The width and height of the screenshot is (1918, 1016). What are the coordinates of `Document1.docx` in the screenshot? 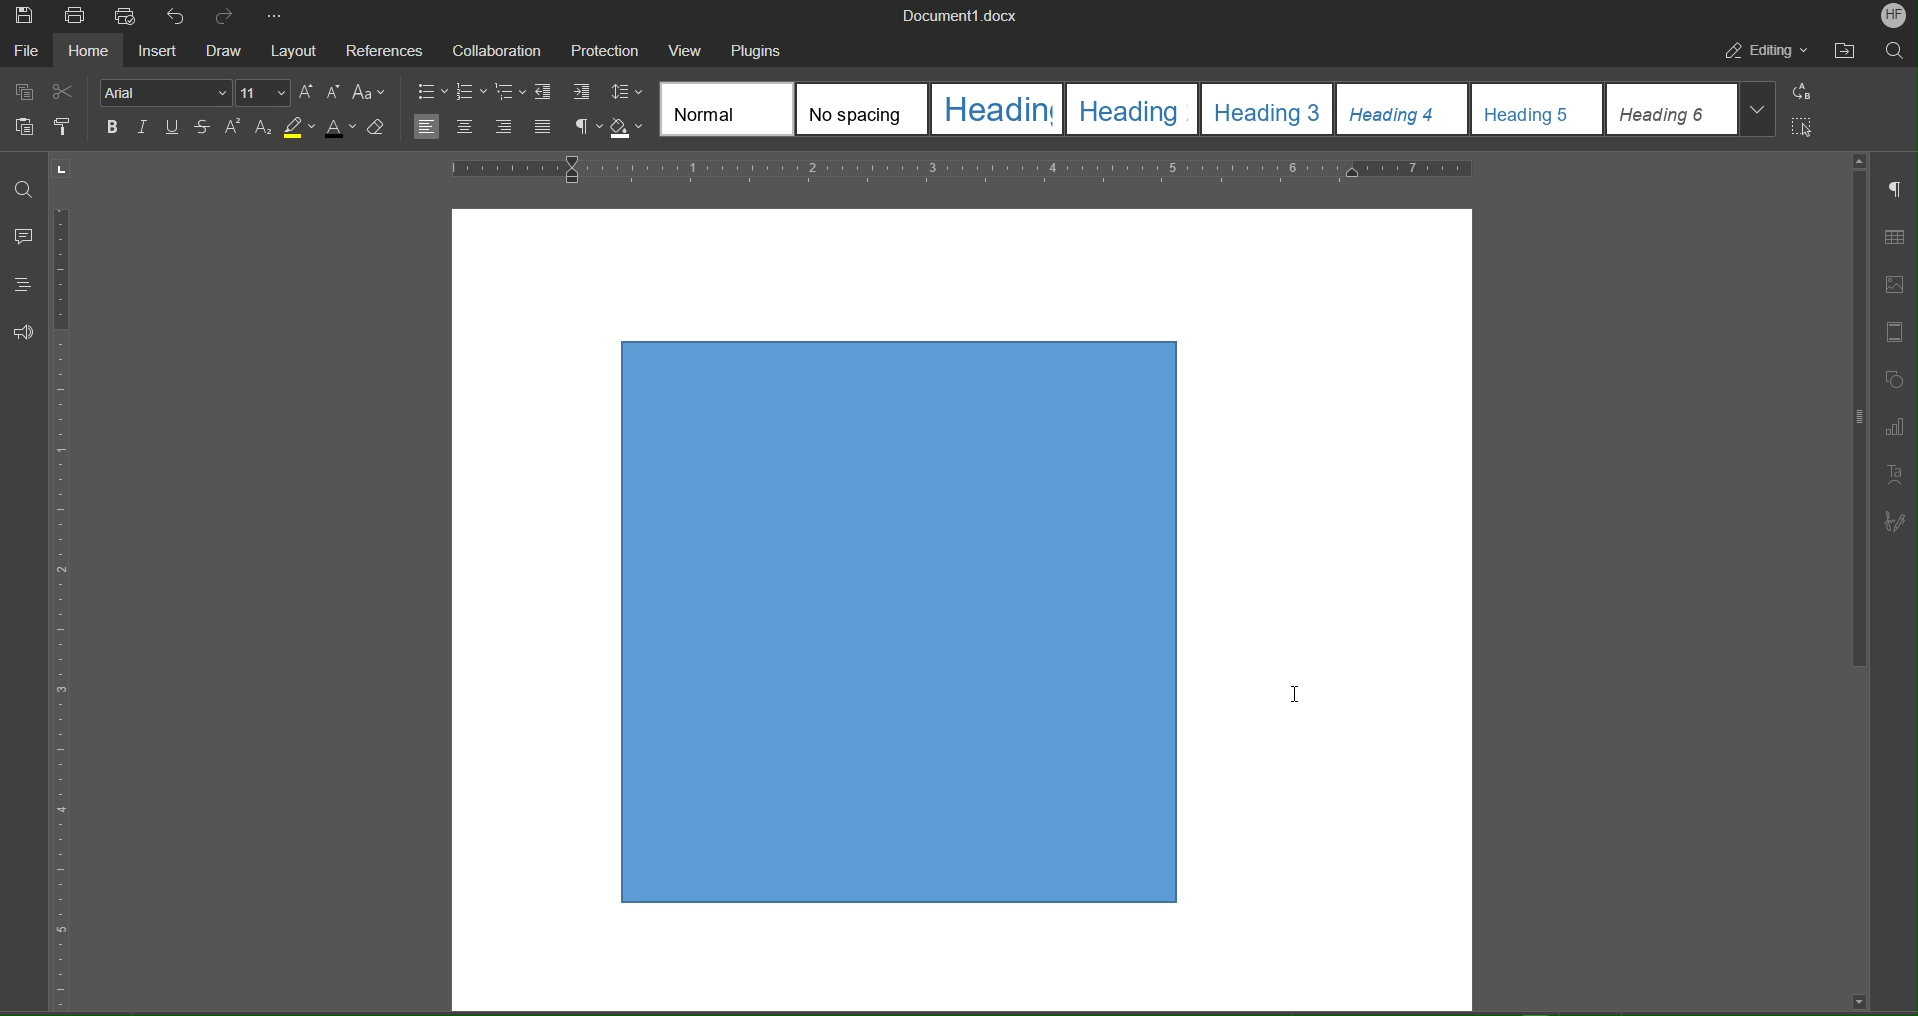 It's located at (973, 16).